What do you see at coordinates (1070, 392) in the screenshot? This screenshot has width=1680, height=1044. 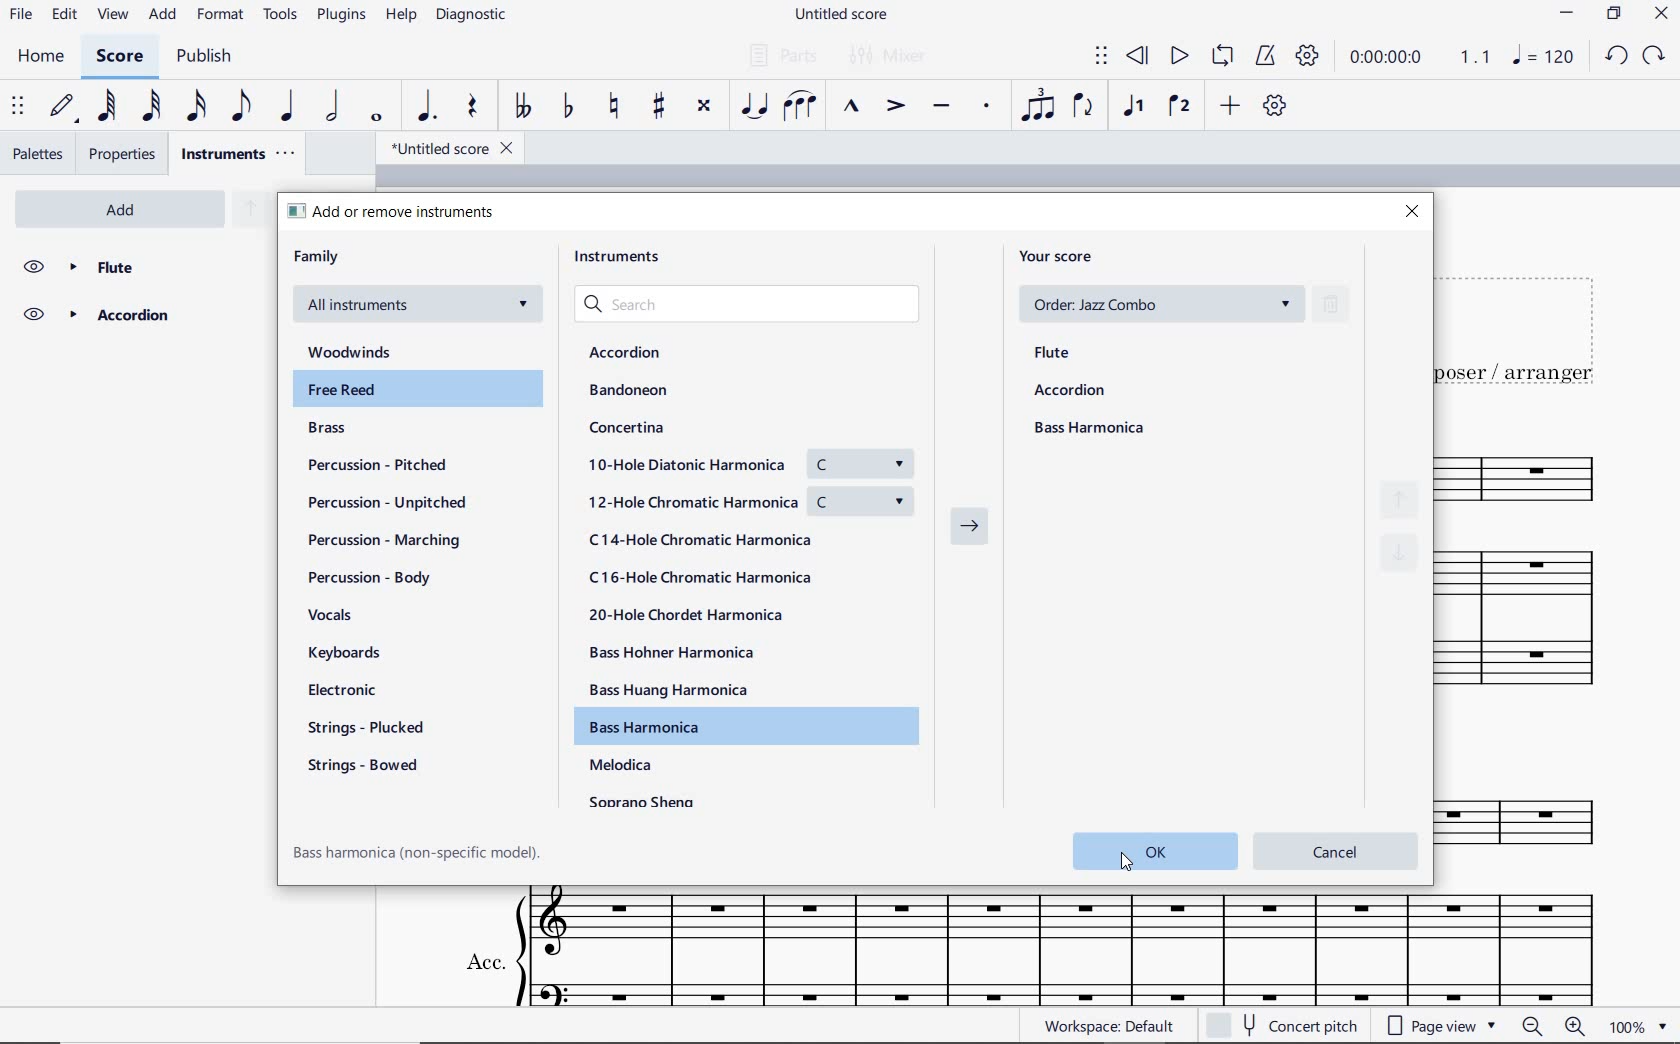 I see `accordion` at bounding box center [1070, 392].